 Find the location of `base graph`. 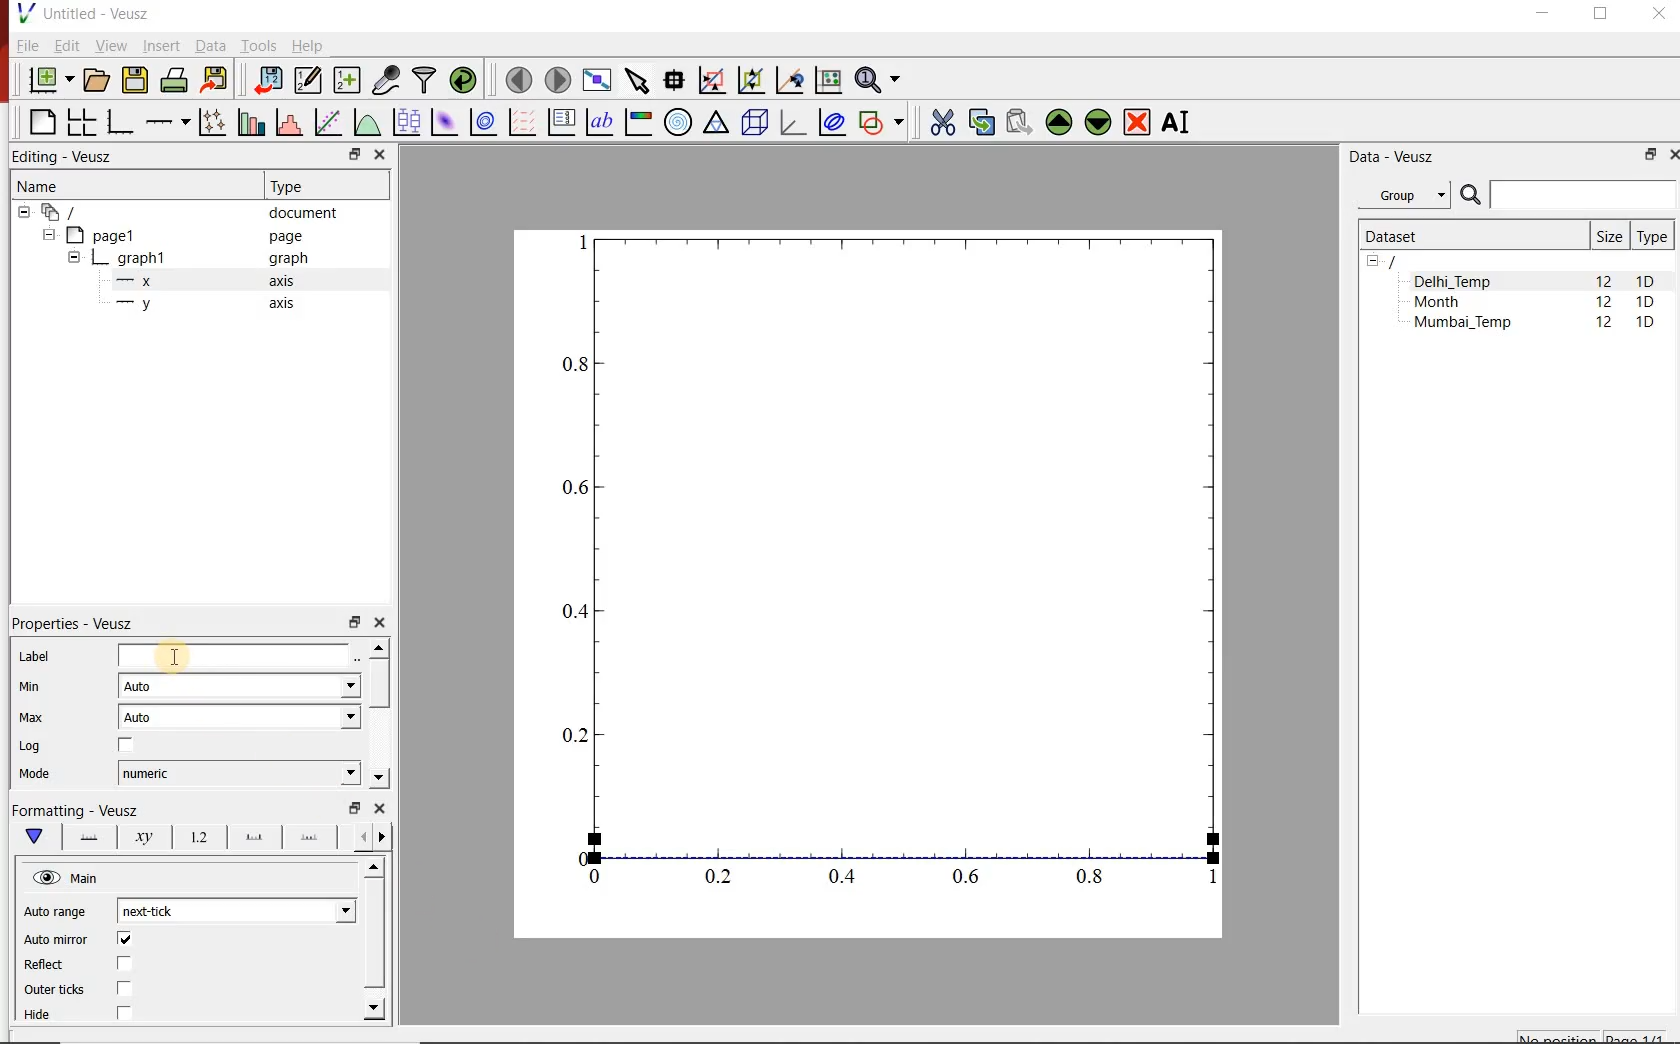

base graph is located at coordinates (118, 123).